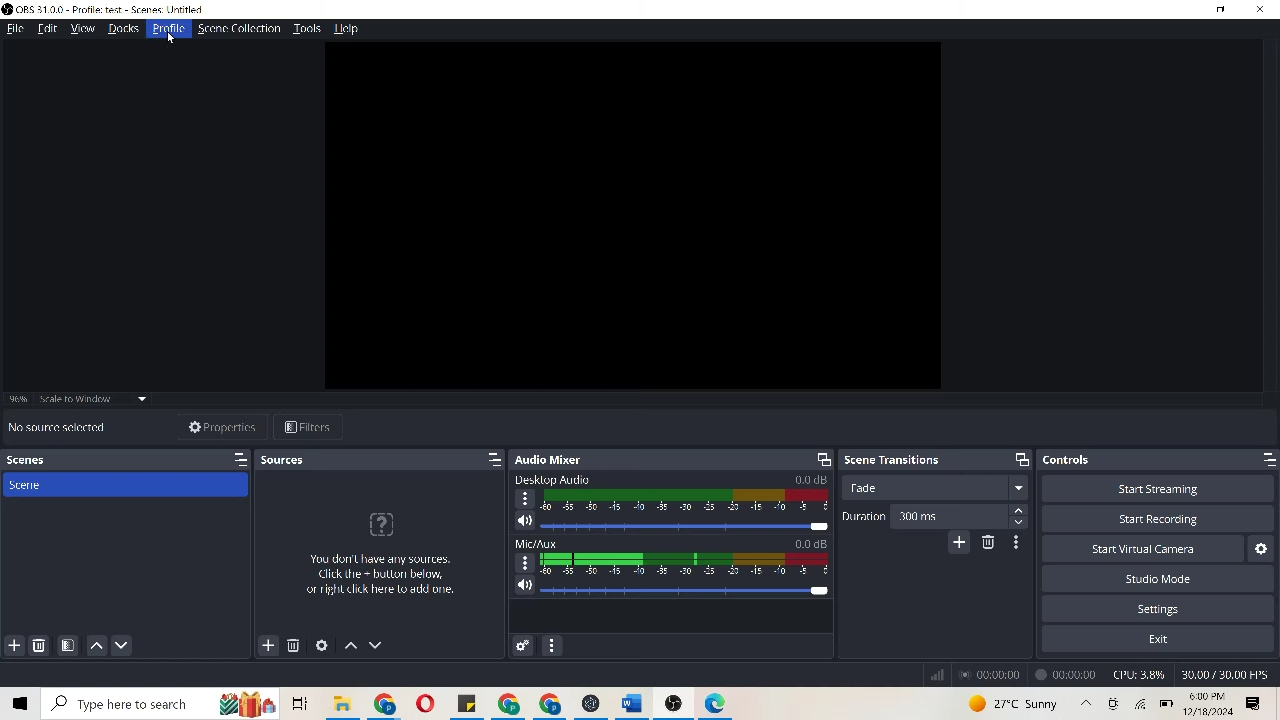 Image resolution: width=1280 pixels, height=720 pixels. I want to click on controls, so click(1089, 459).